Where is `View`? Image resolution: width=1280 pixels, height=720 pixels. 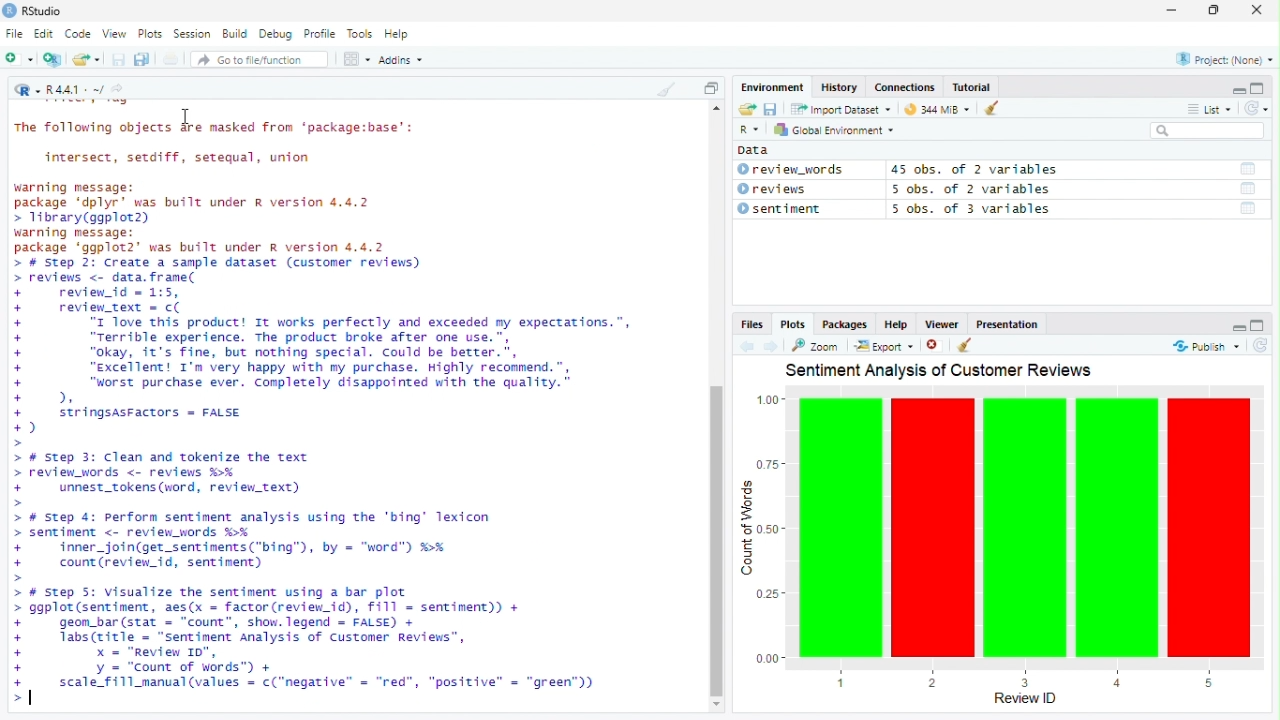 View is located at coordinates (114, 34).